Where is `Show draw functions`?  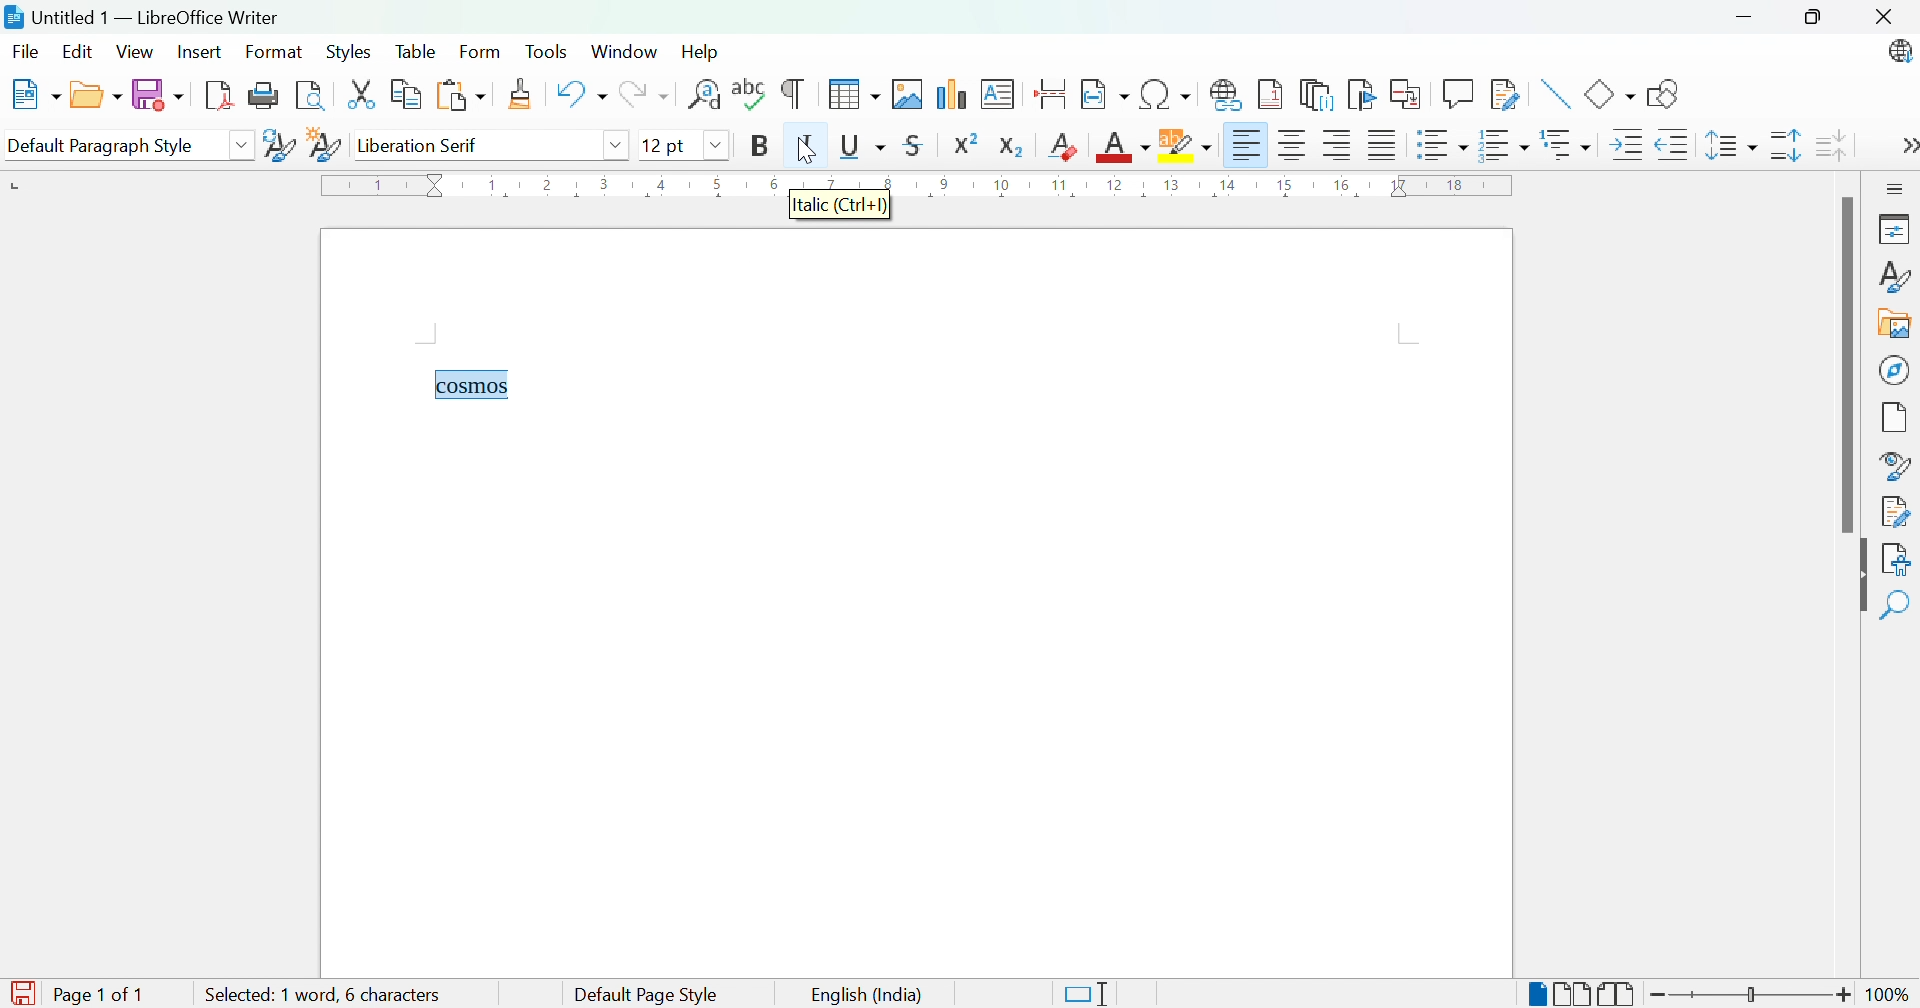
Show draw functions is located at coordinates (1669, 95).